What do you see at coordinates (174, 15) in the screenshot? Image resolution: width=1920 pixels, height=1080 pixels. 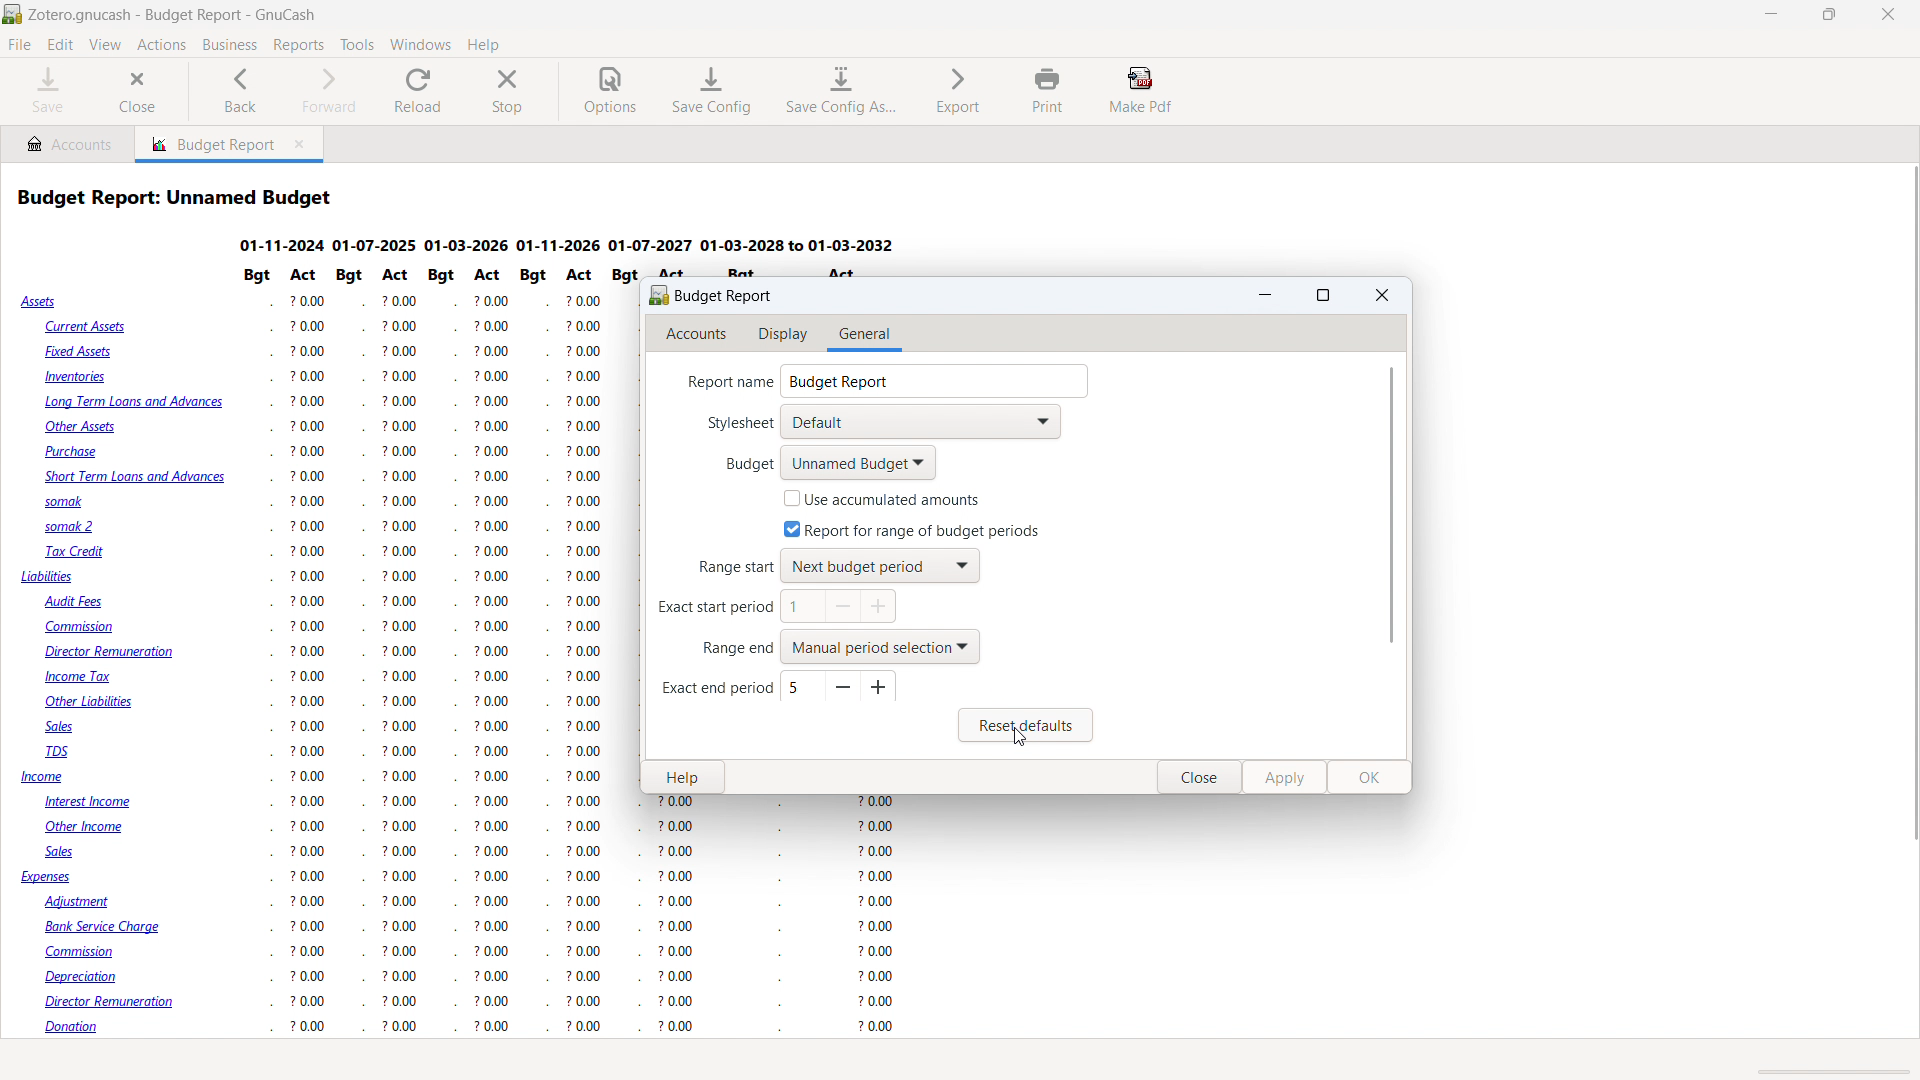 I see `title` at bounding box center [174, 15].